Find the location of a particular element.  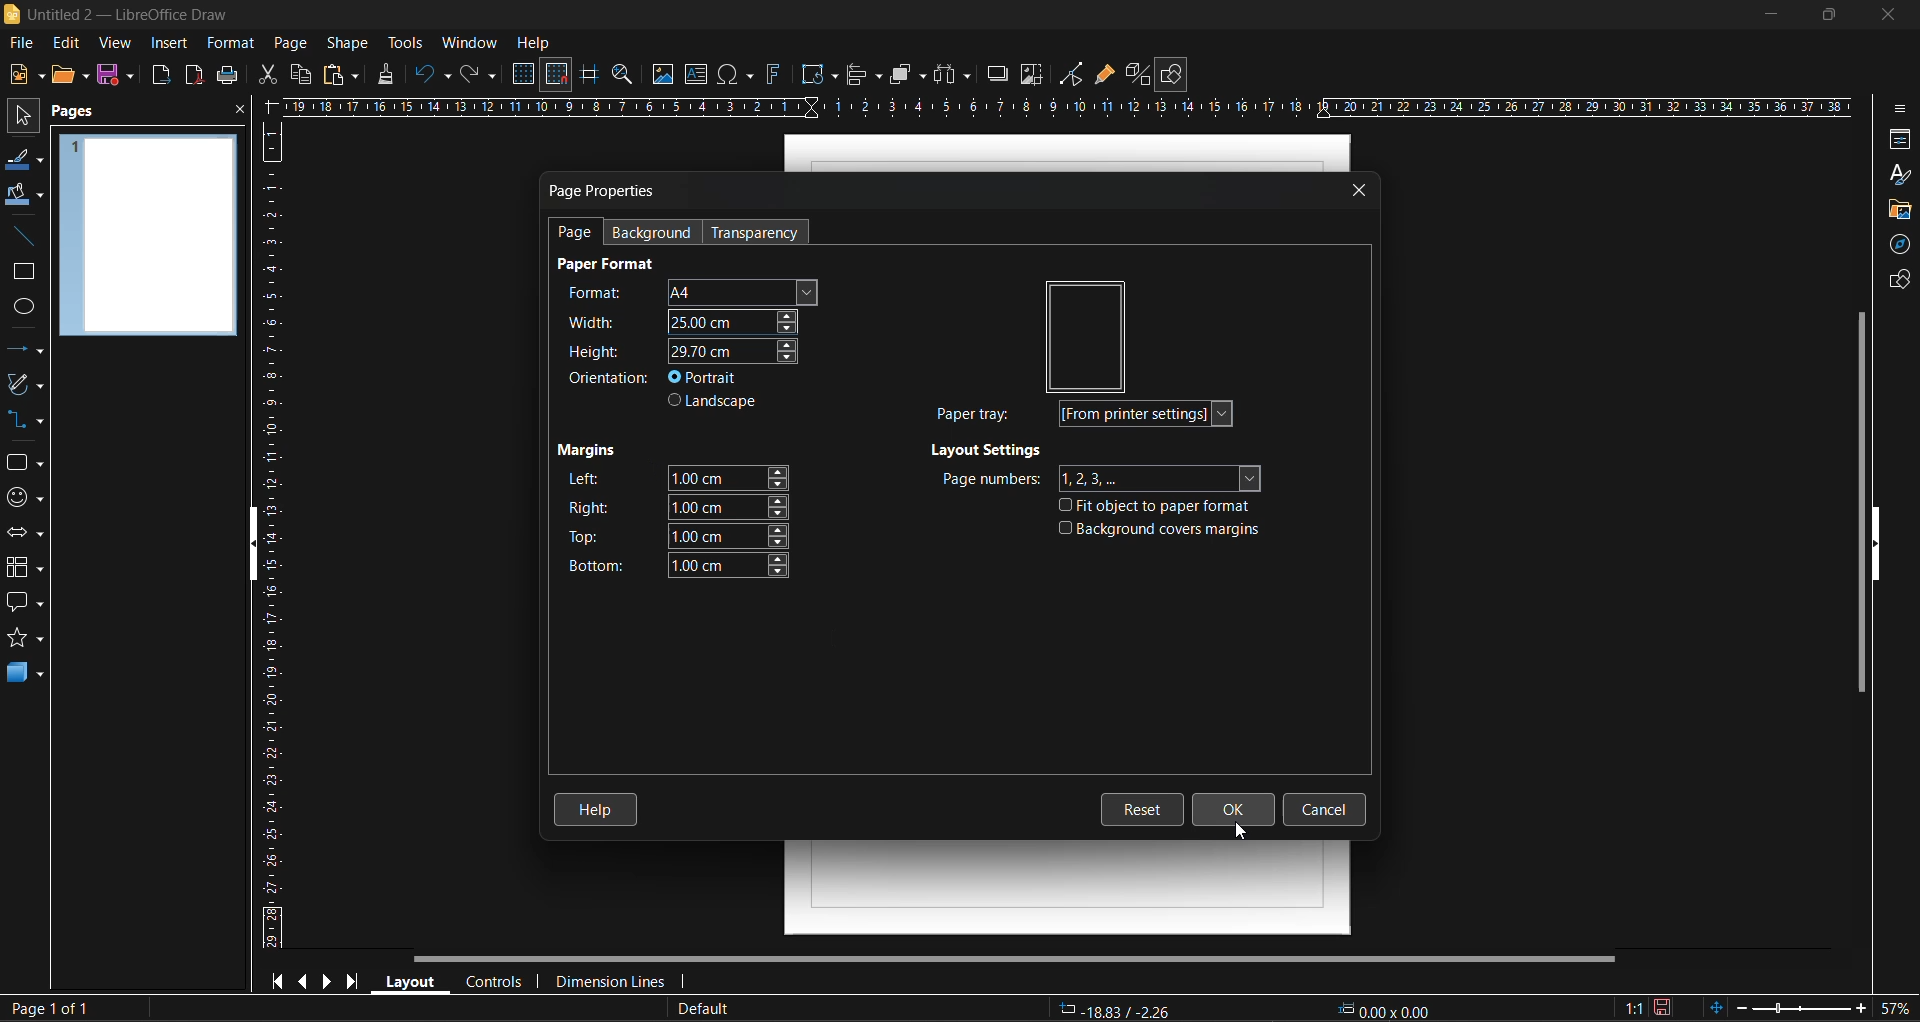

block arrows is located at coordinates (29, 533).